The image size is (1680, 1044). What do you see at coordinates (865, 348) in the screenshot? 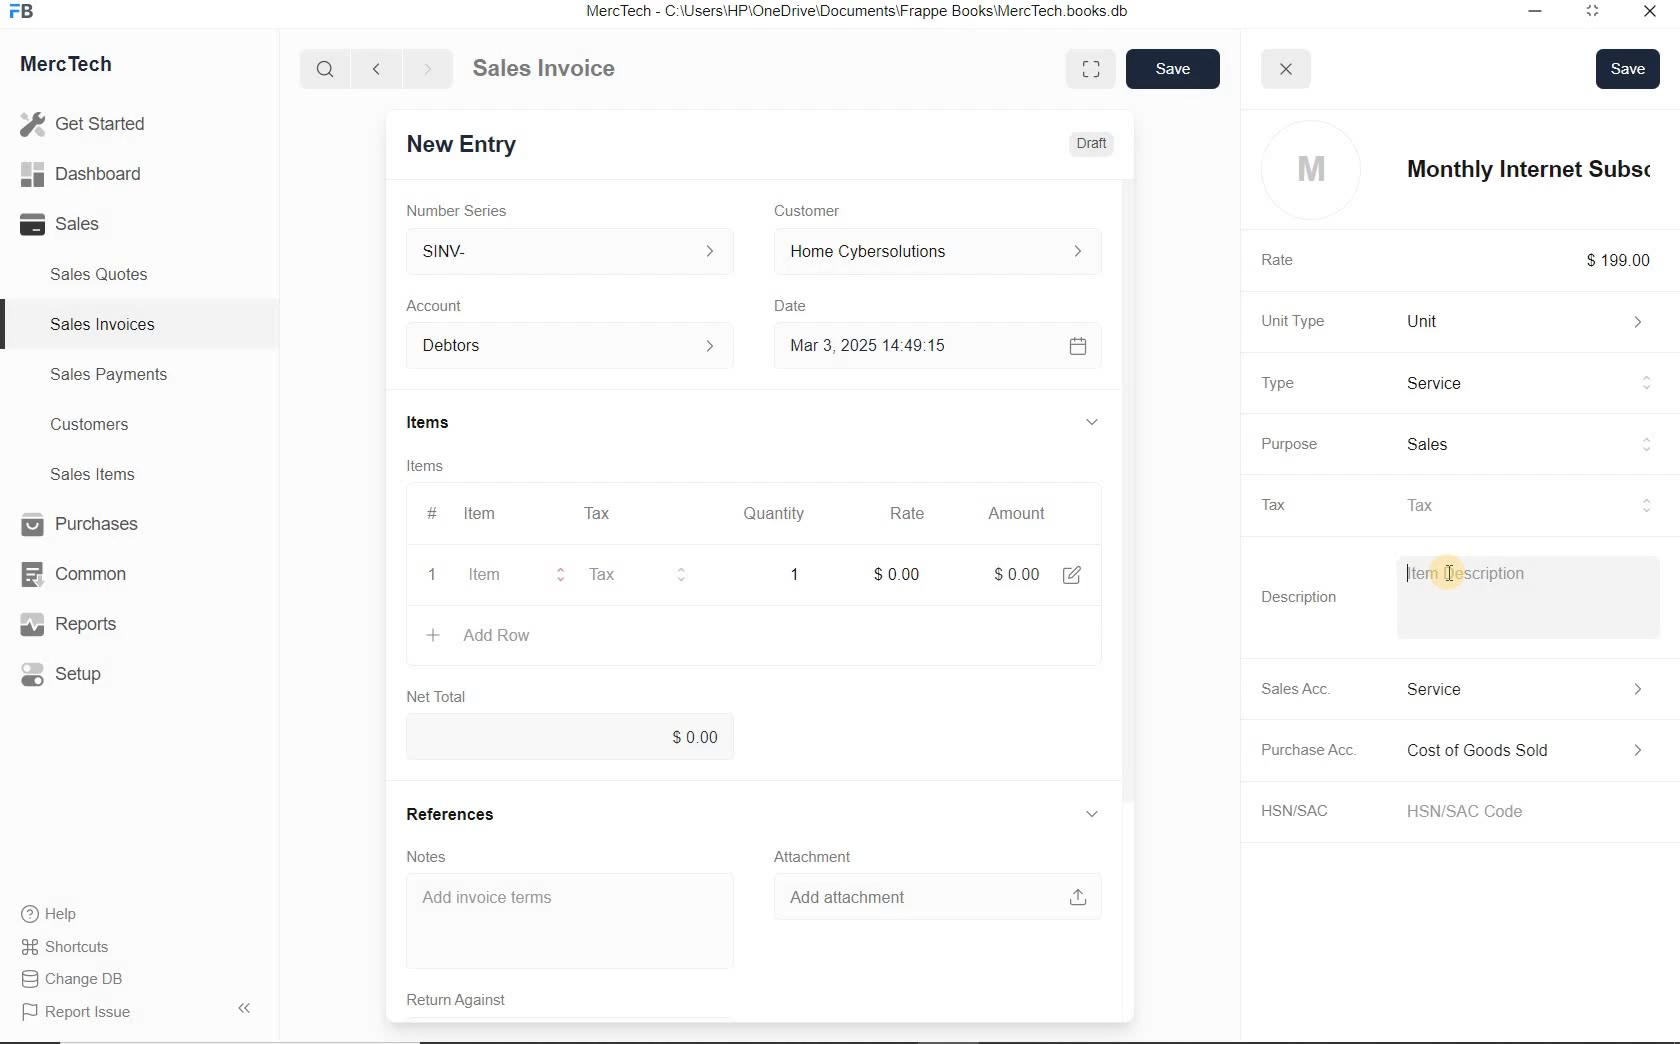
I see `Mar 3, 2025 14:49:15` at bounding box center [865, 348].